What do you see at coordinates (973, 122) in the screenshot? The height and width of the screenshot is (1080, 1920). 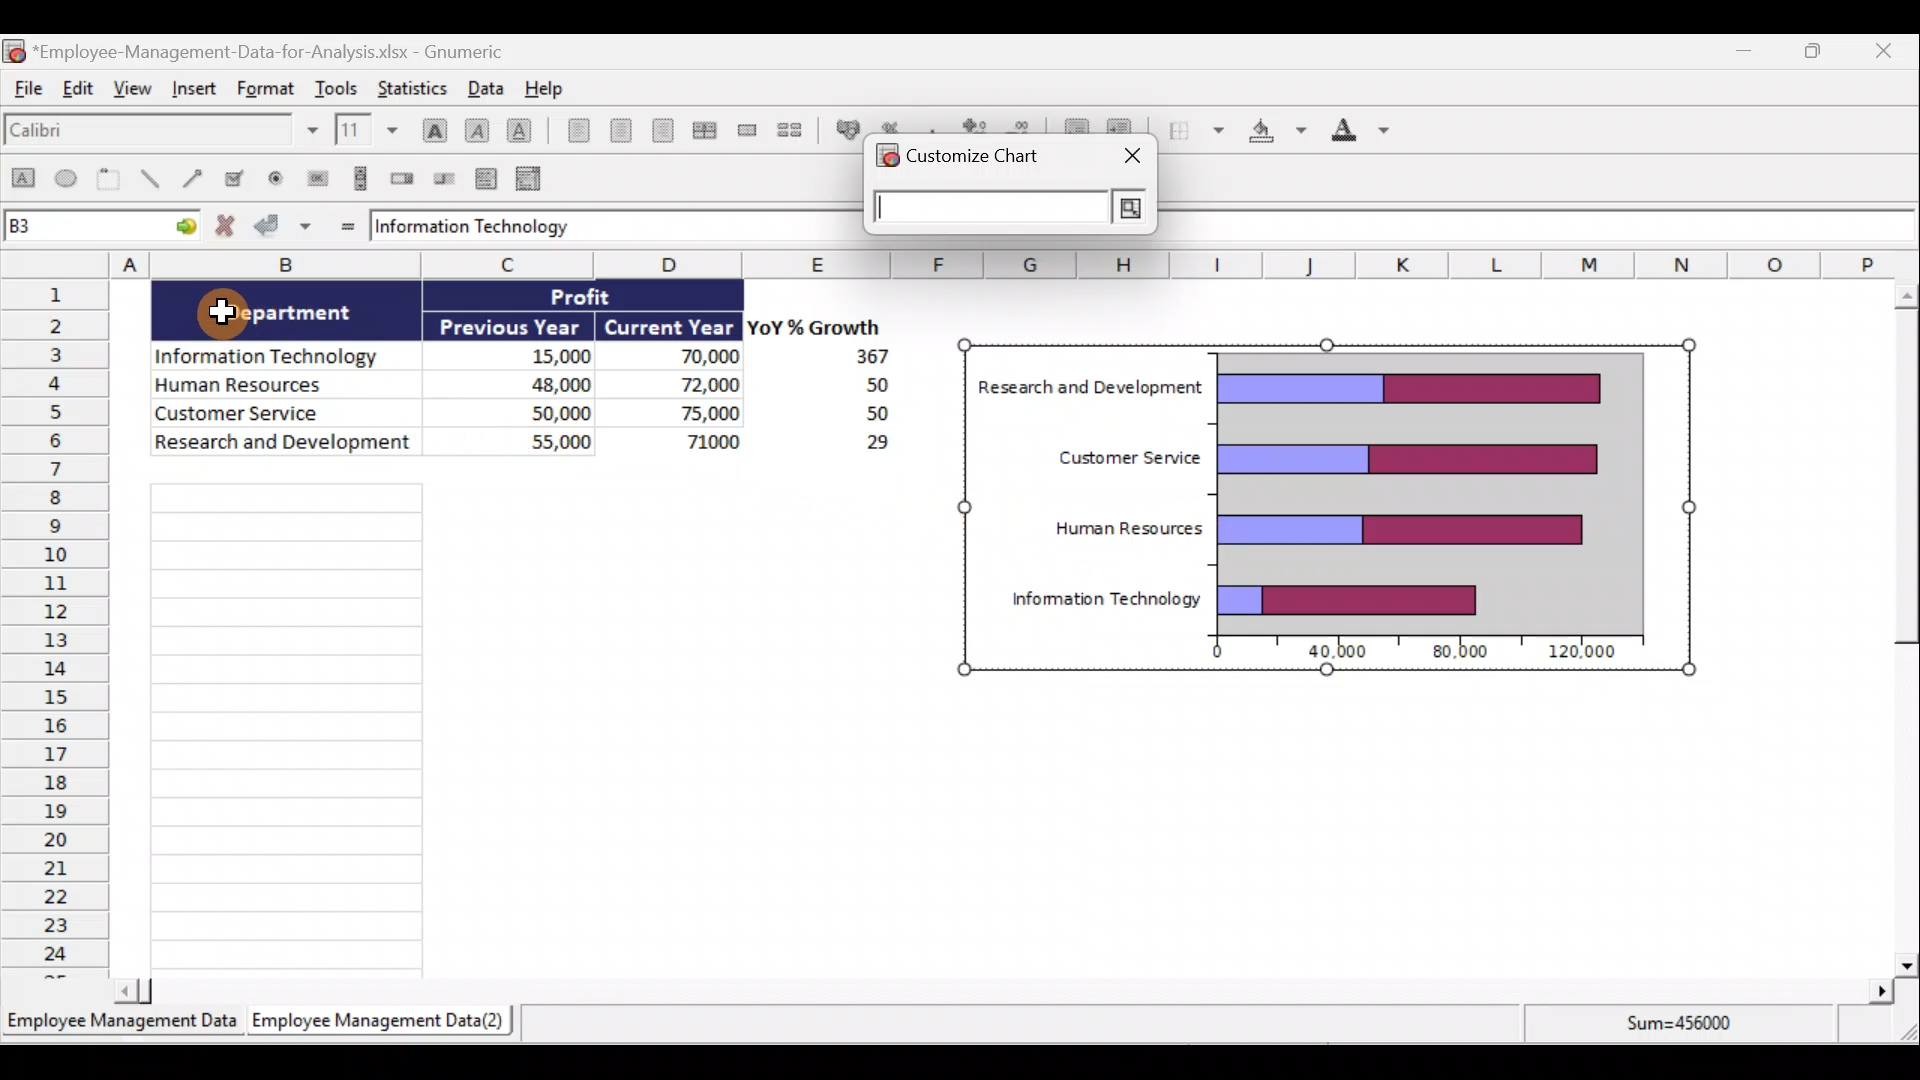 I see `Increase decimals` at bounding box center [973, 122].